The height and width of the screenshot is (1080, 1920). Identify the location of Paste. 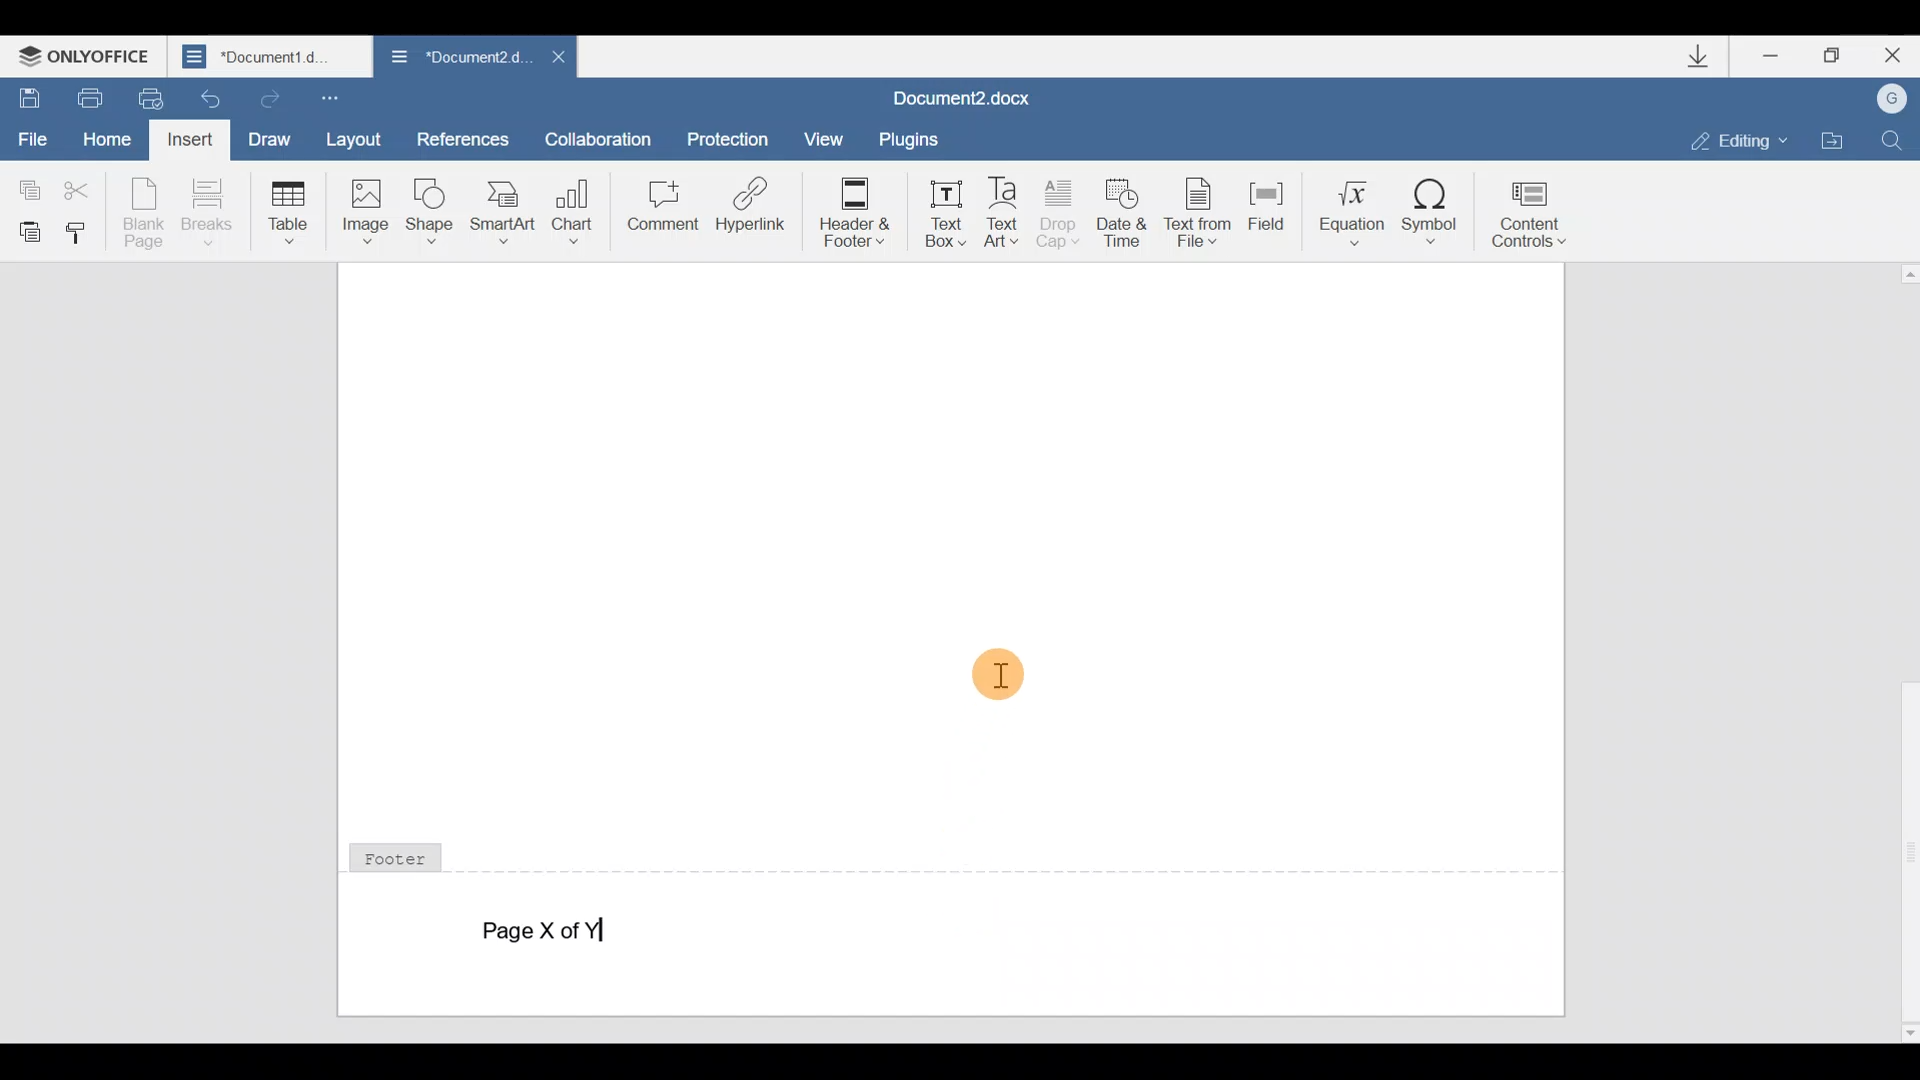
(26, 230).